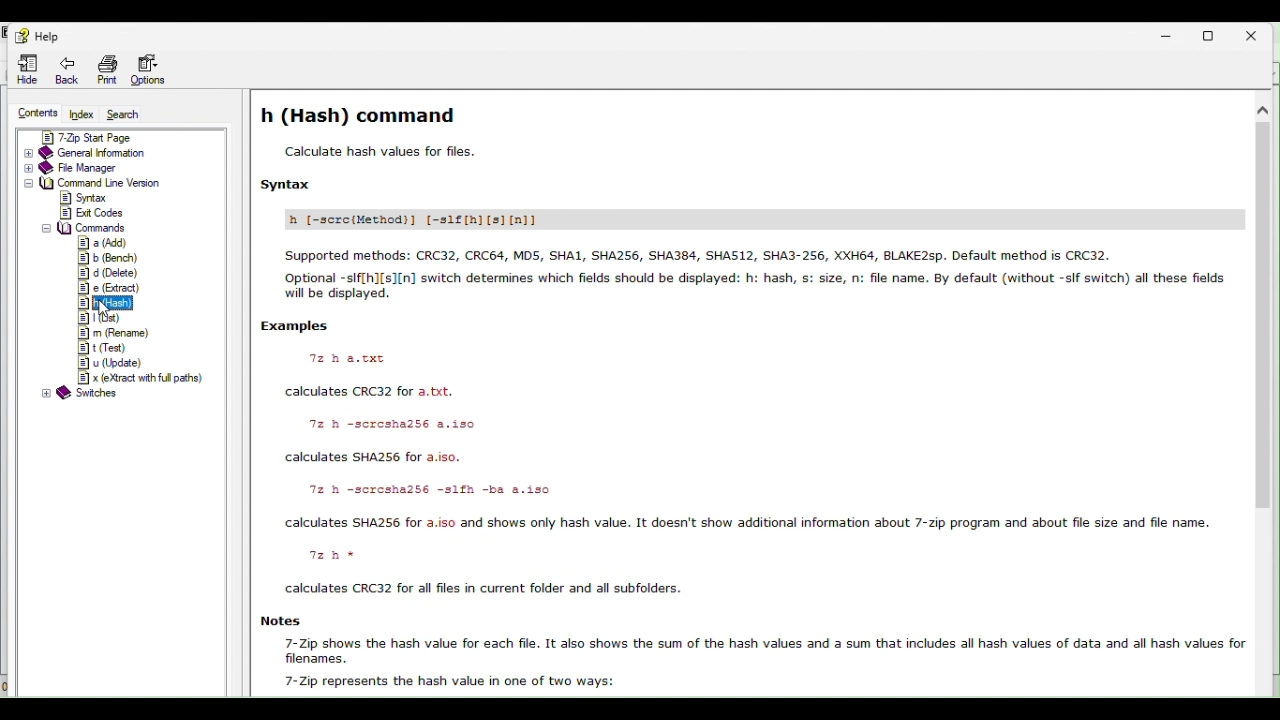  What do you see at coordinates (119, 153) in the screenshot?
I see `General` at bounding box center [119, 153].